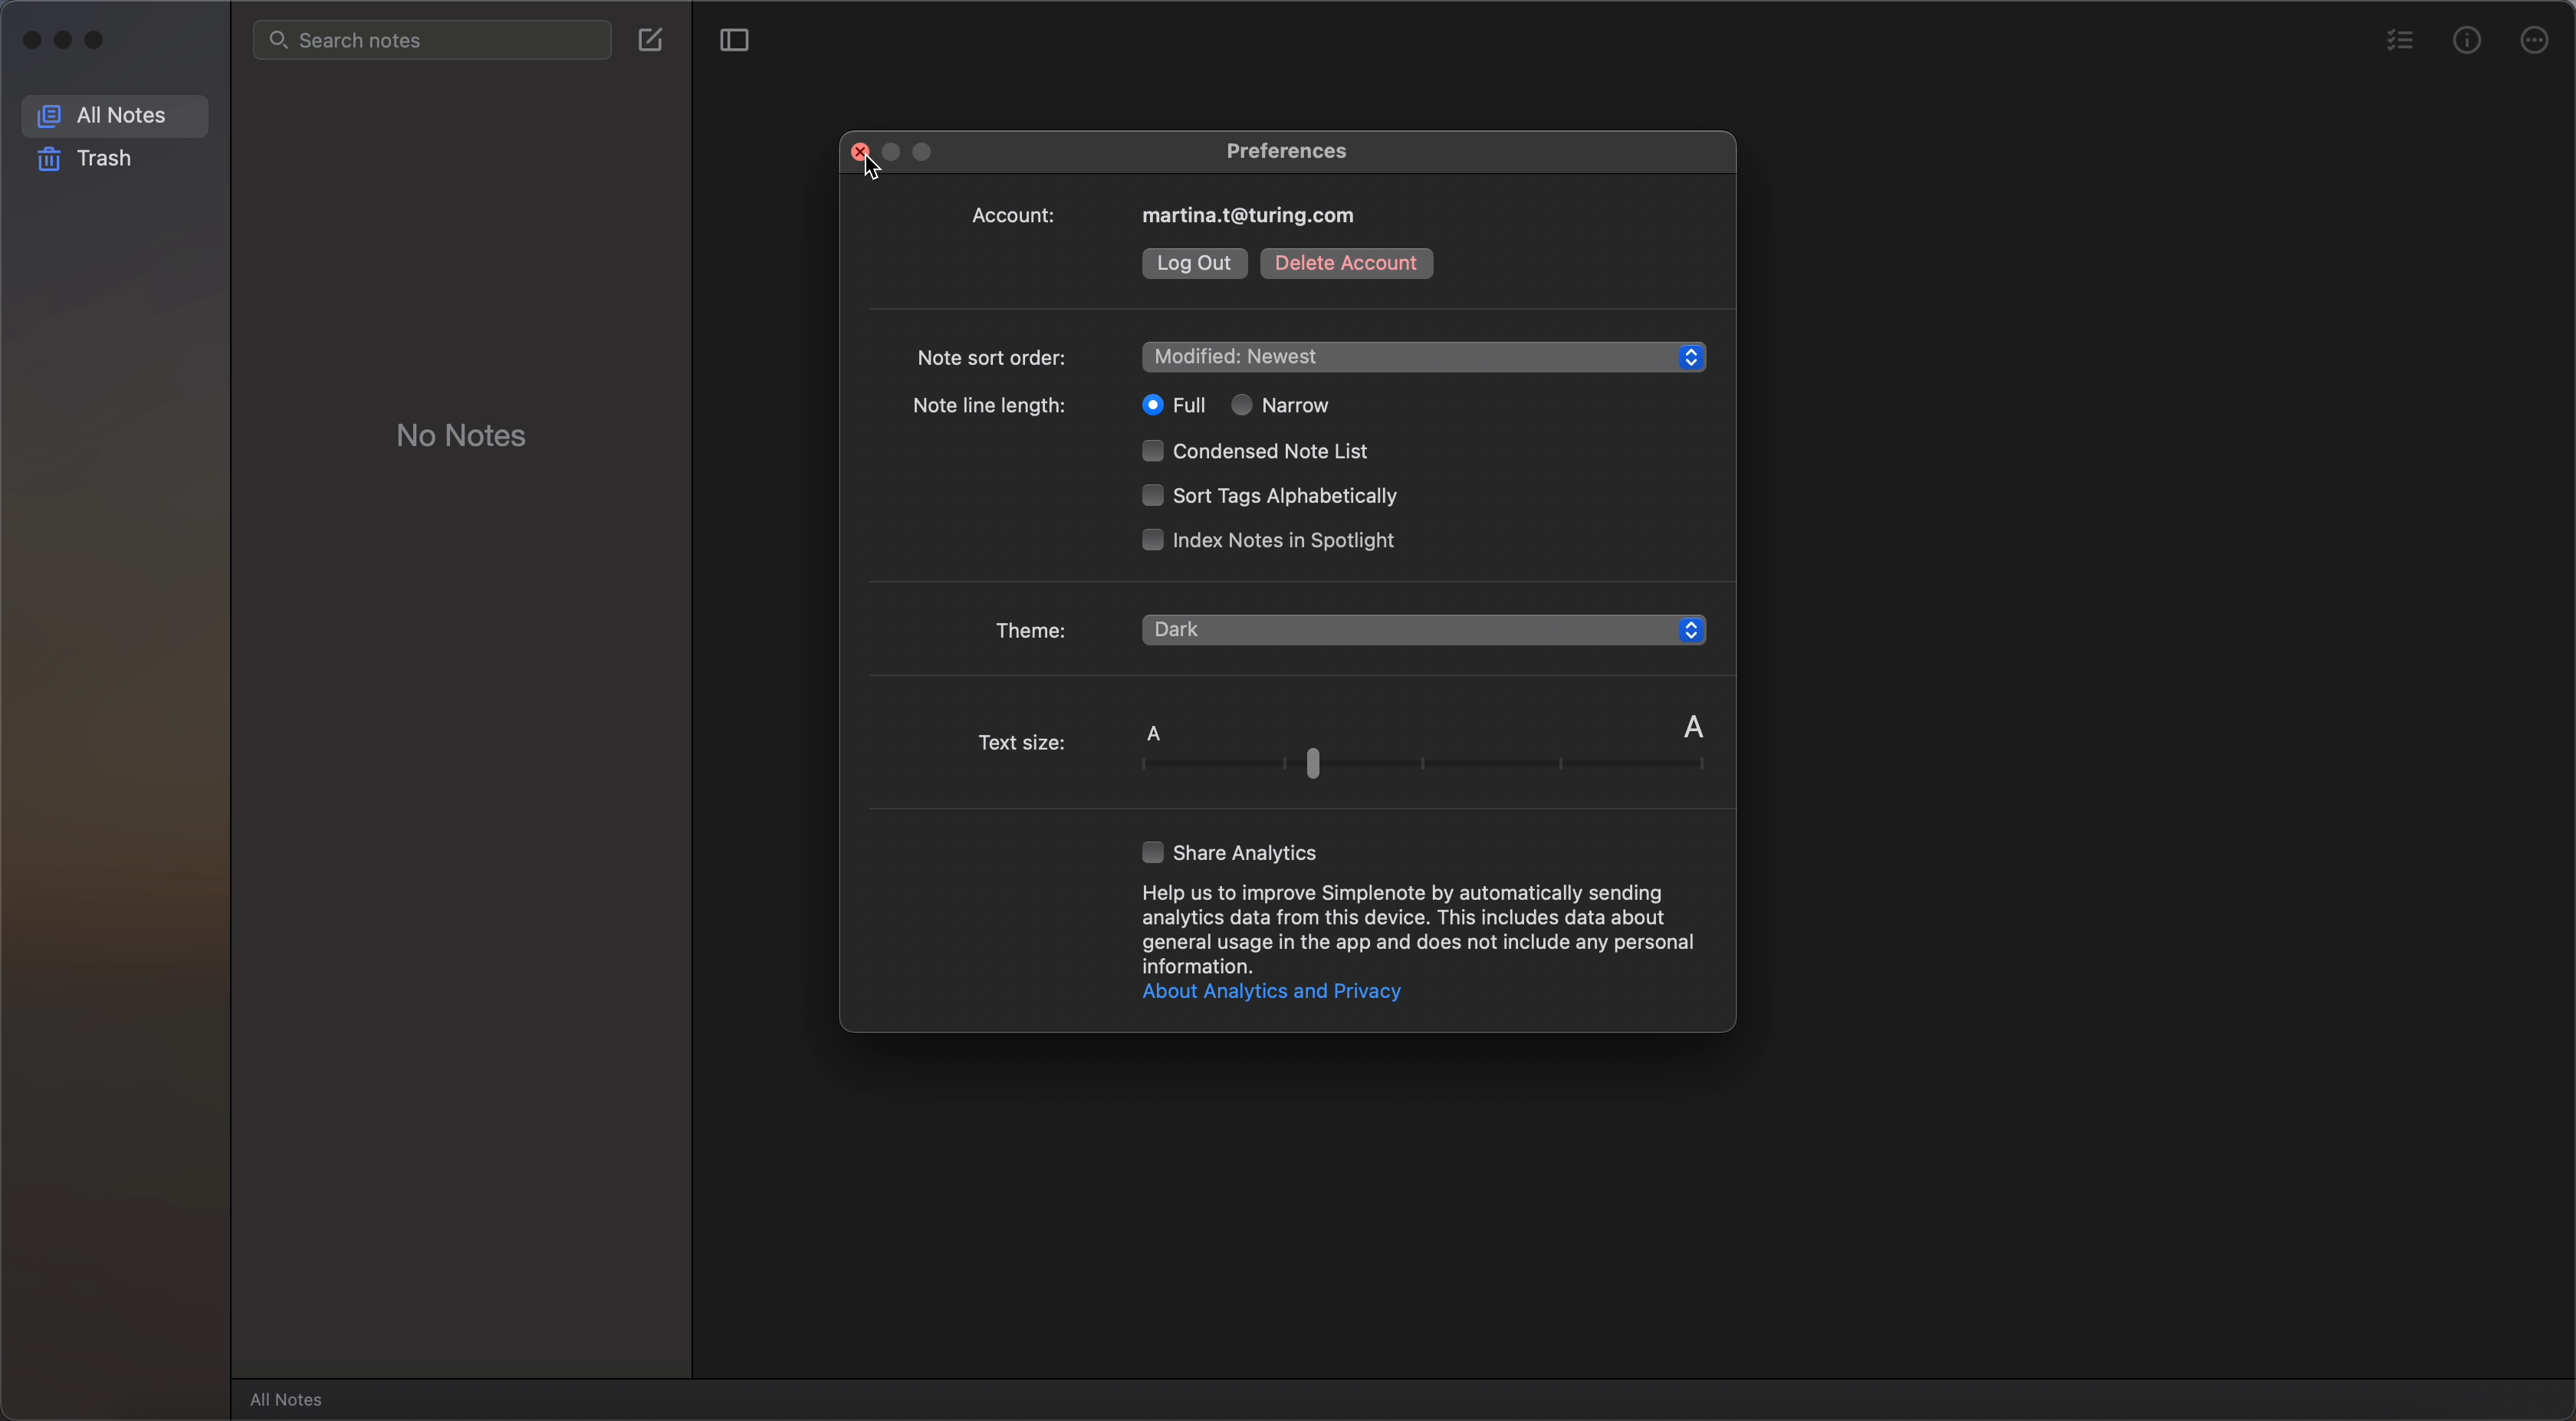  Describe the element at coordinates (860, 151) in the screenshot. I see `close popup` at that location.